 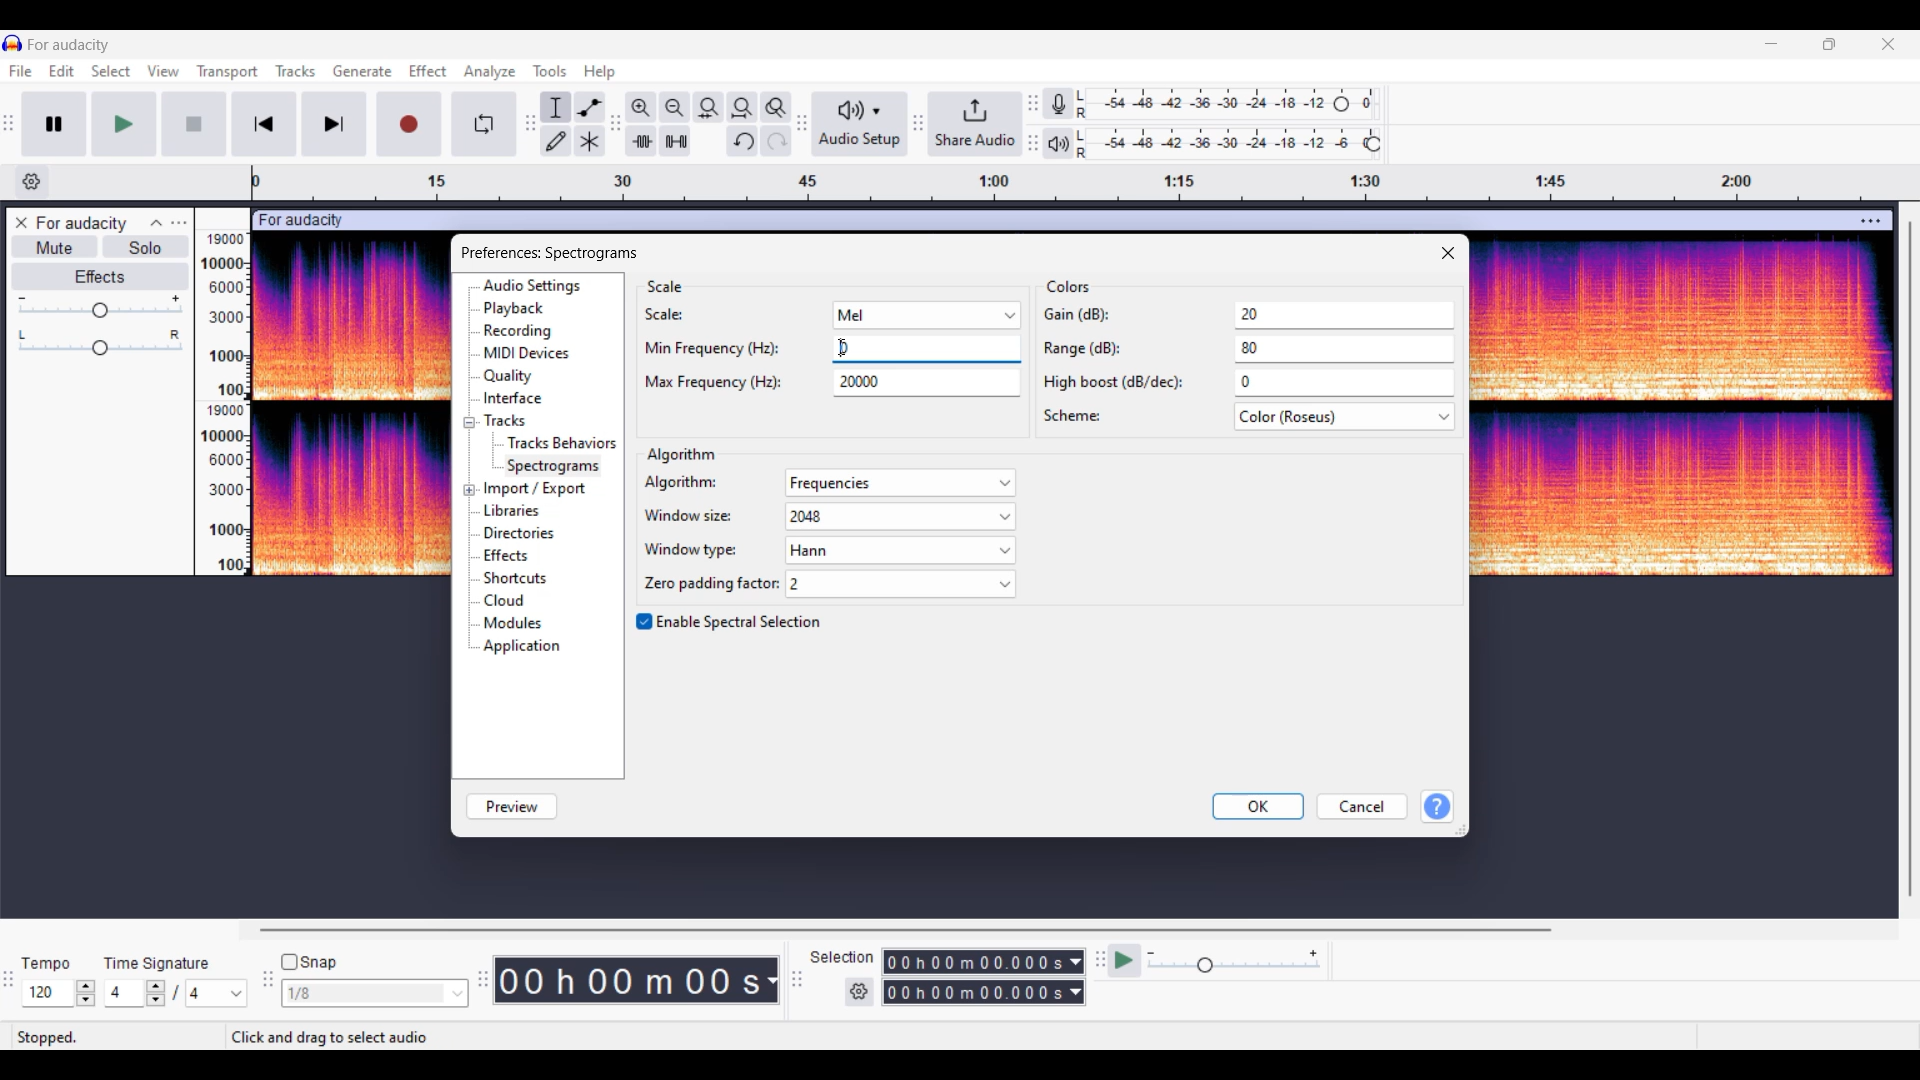 I want to click on Tracks menu, so click(x=296, y=71).